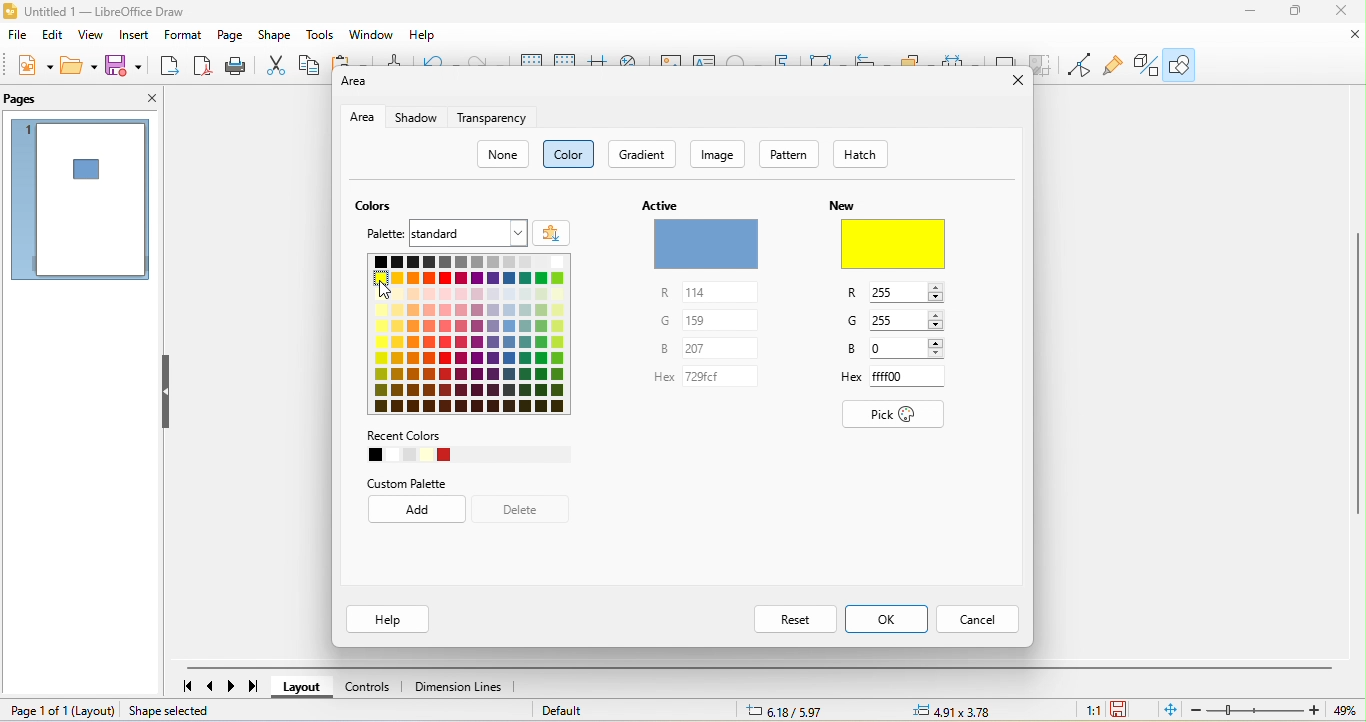  What do you see at coordinates (572, 711) in the screenshot?
I see `default` at bounding box center [572, 711].